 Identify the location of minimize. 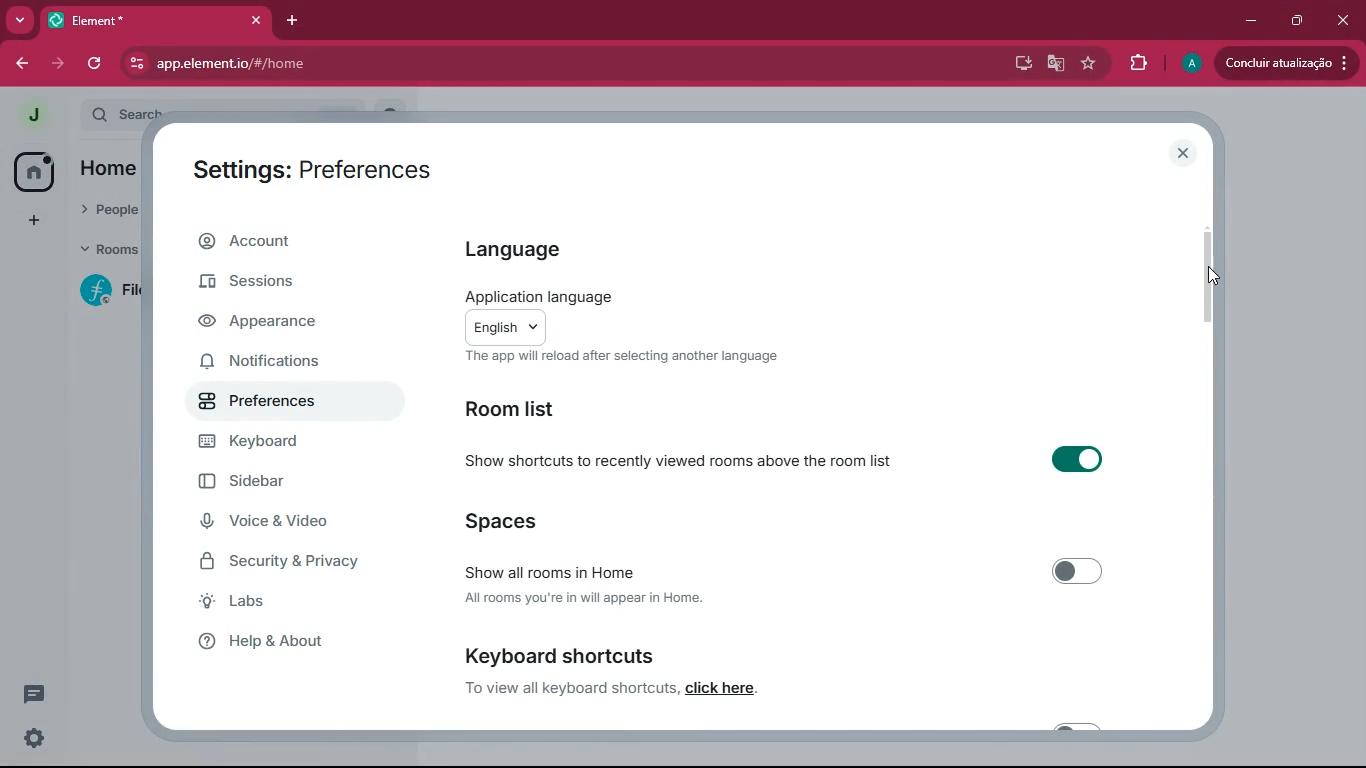
(1244, 19).